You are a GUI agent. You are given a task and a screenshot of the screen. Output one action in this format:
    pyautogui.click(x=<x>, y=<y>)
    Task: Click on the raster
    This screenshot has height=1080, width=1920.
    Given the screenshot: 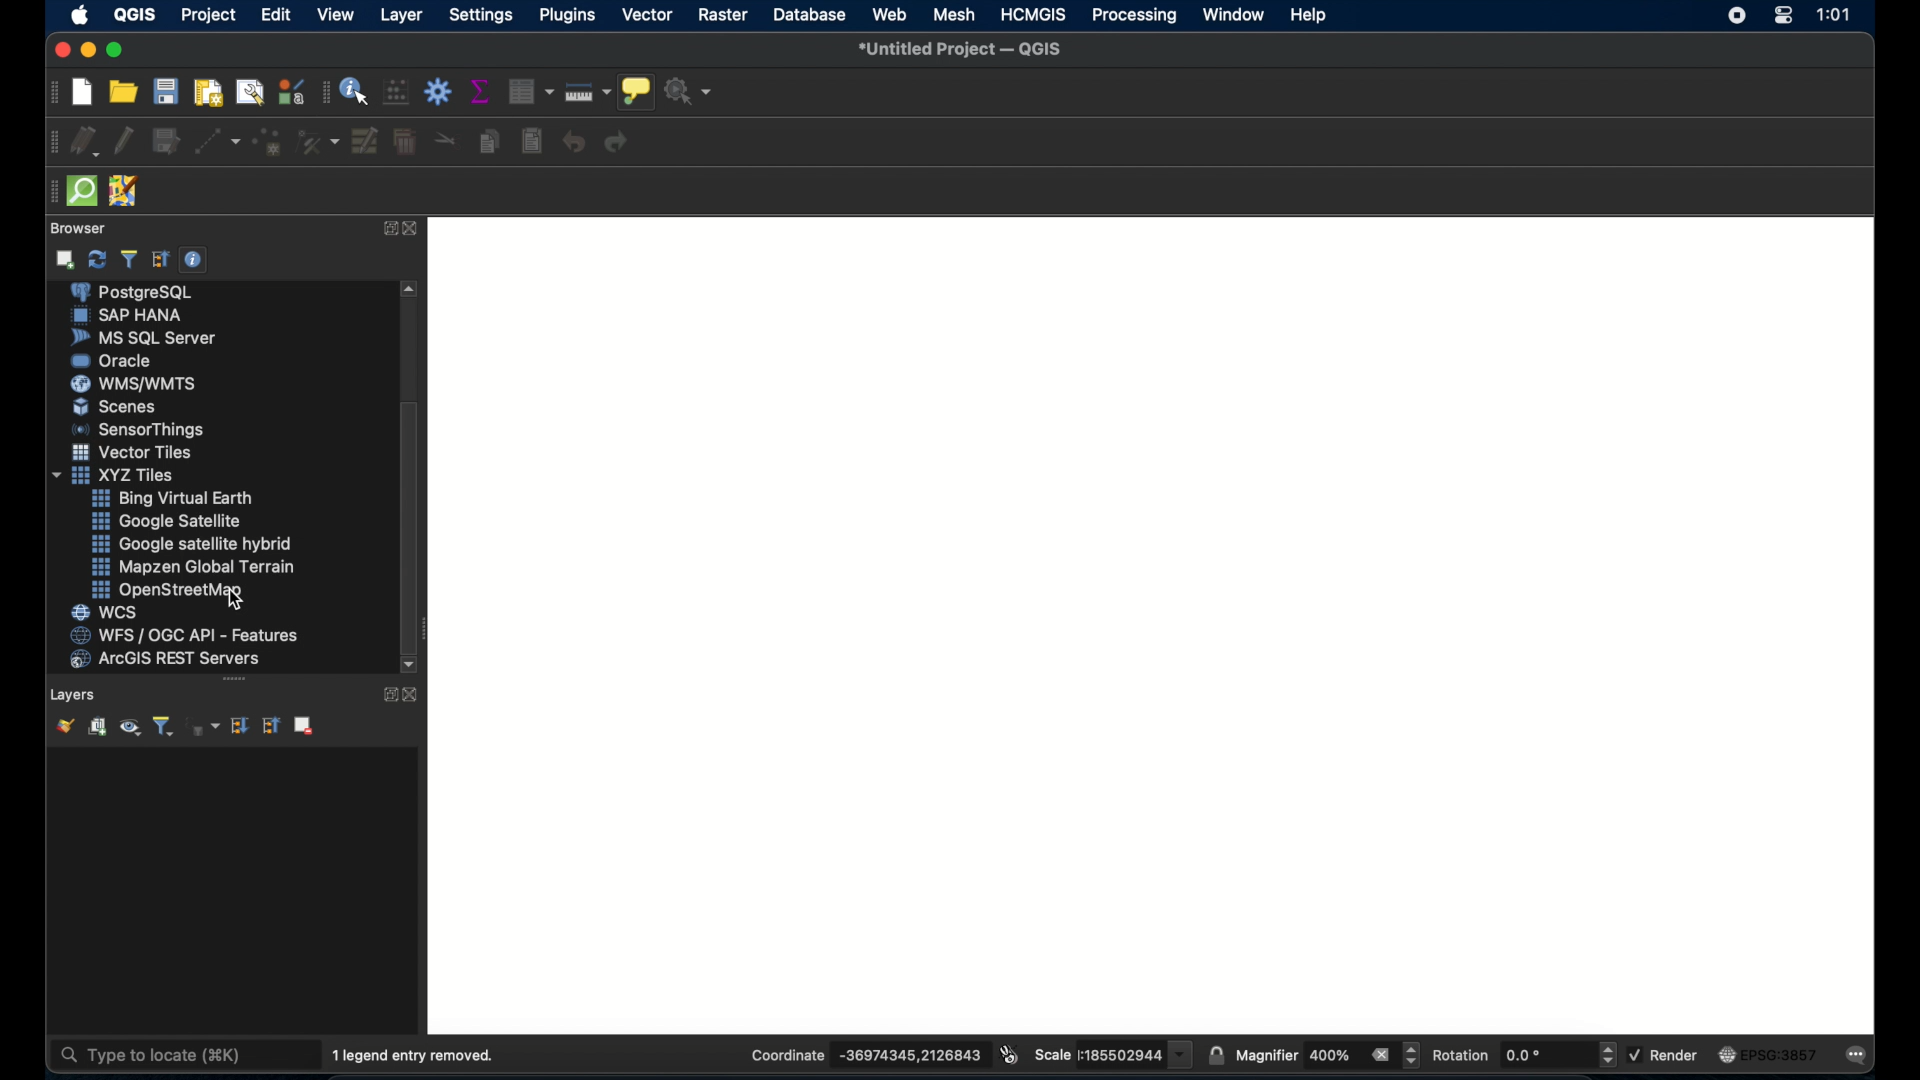 What is the action you would take?
    pyautogui.click(x=723, y=15)
    